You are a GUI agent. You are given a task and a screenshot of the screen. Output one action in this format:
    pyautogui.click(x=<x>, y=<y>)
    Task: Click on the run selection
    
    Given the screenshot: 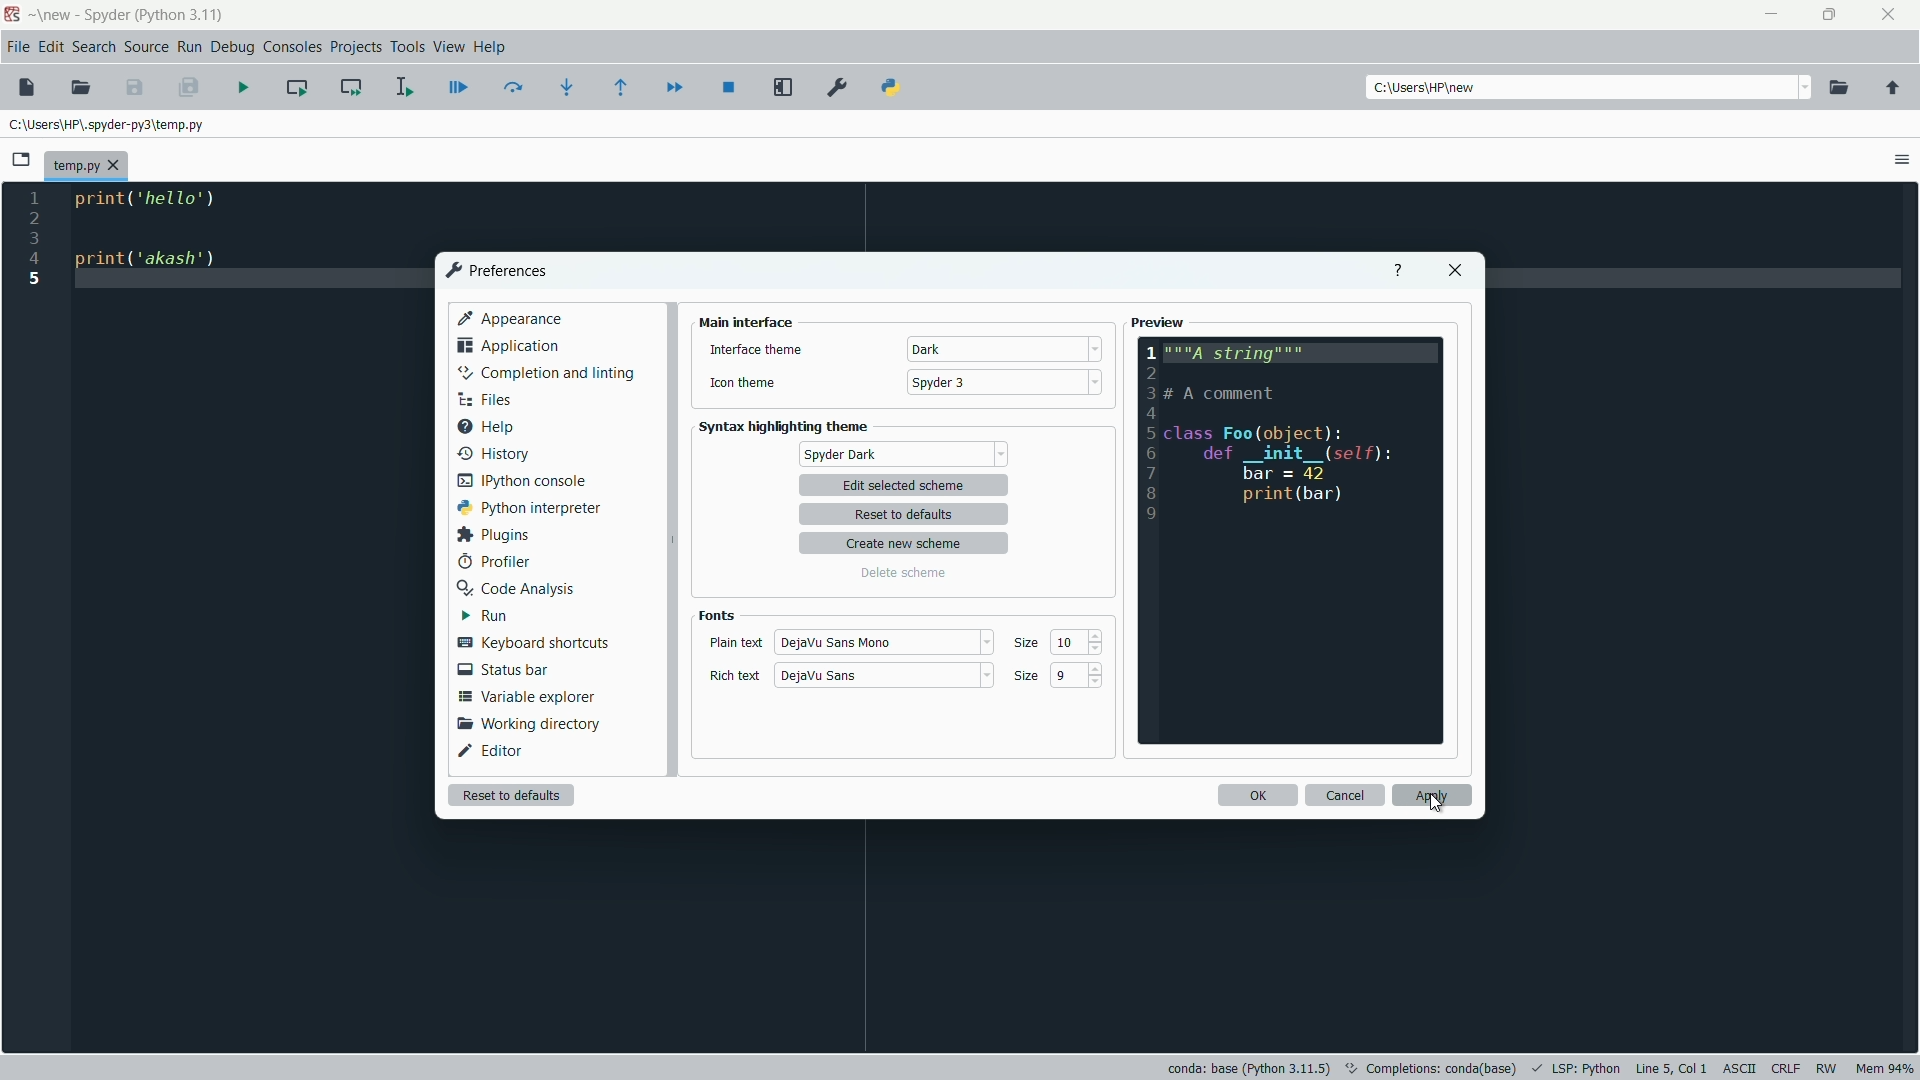 What is the action you would take?
    pyautogui.click(x=403, y=85)
    